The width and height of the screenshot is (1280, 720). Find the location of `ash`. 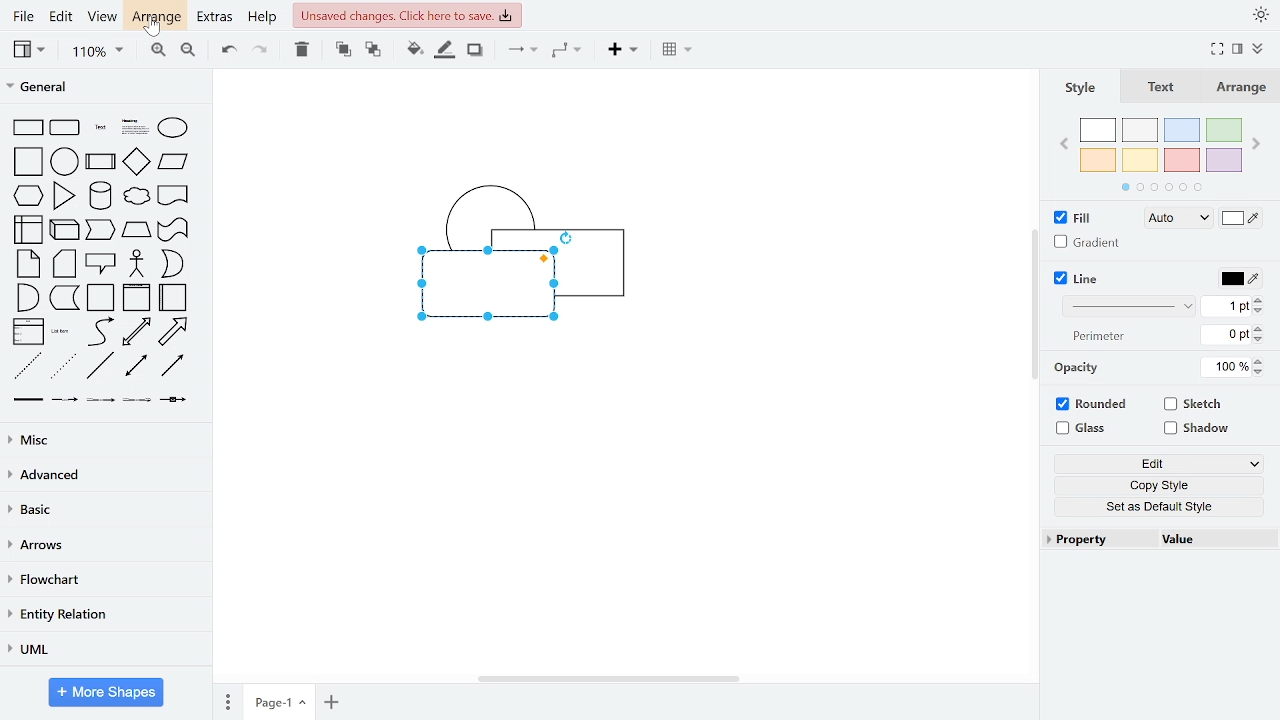

ash is located at coordinates (1139, 129).